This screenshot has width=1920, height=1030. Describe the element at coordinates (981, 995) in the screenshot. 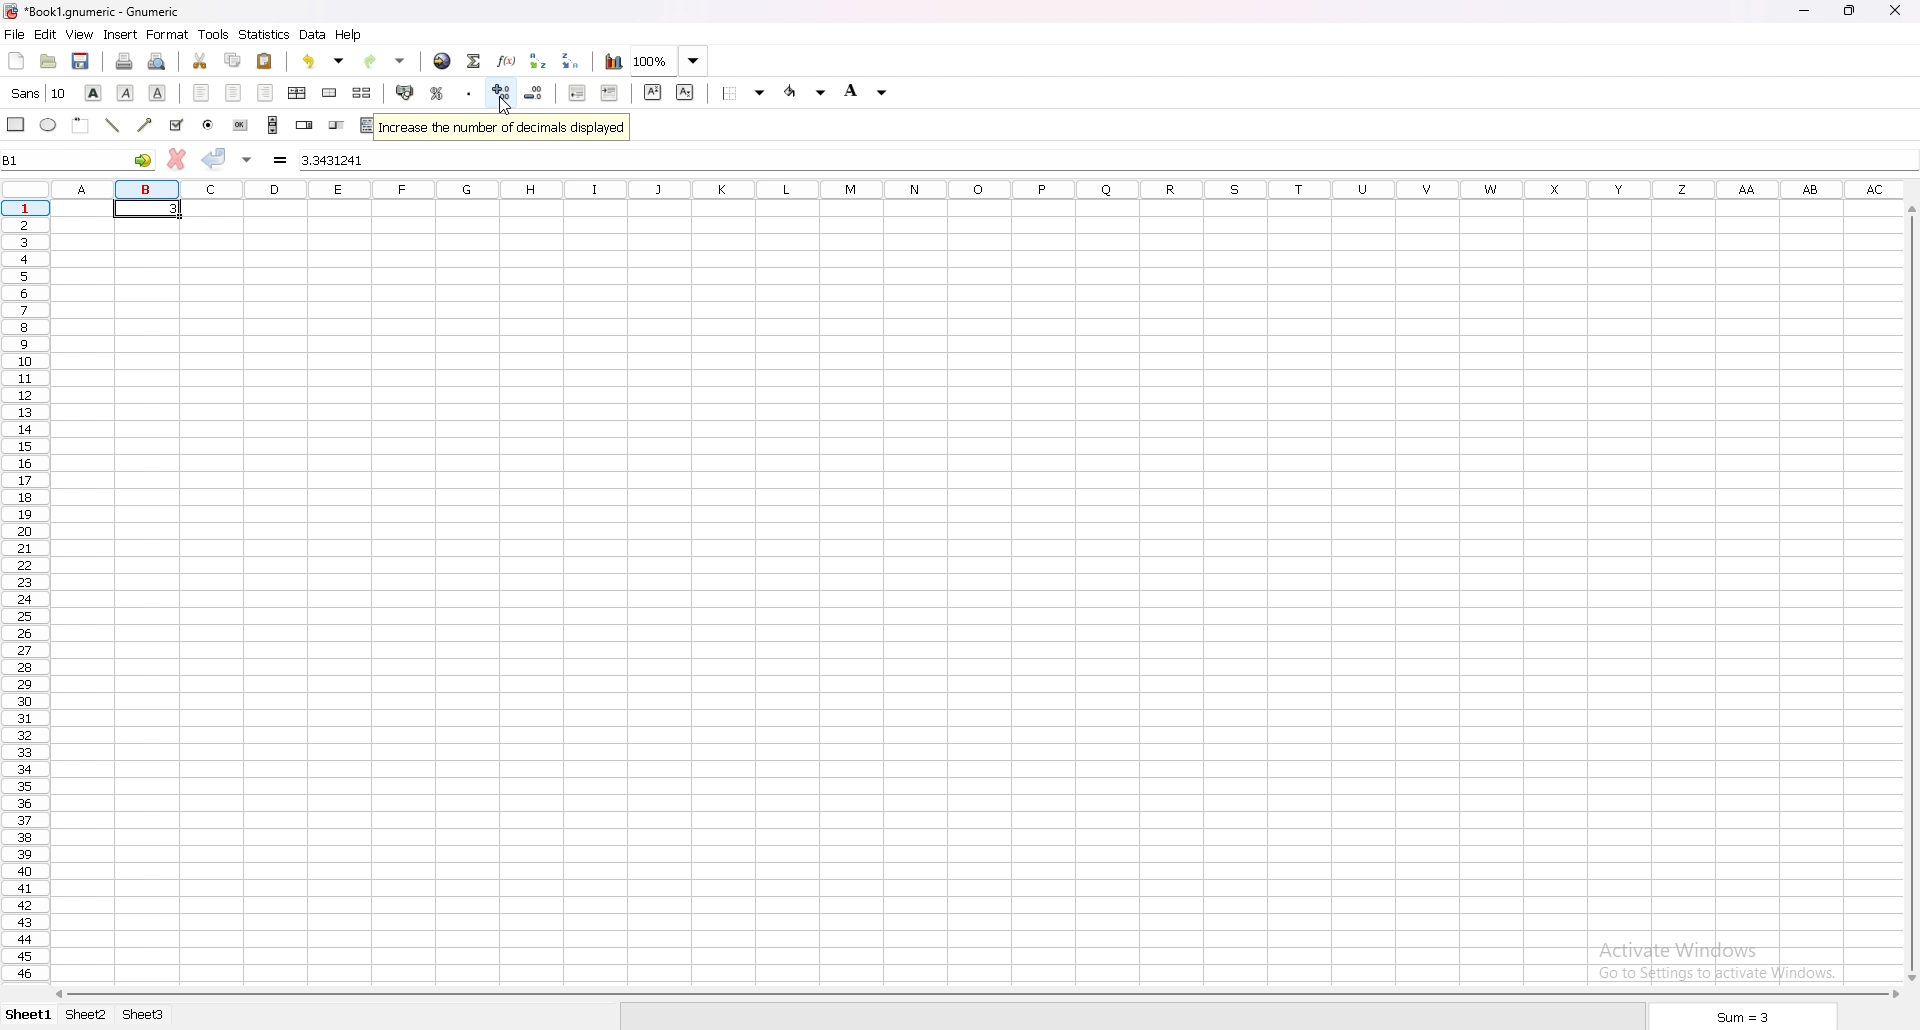

I see `scroll bar` at that location.